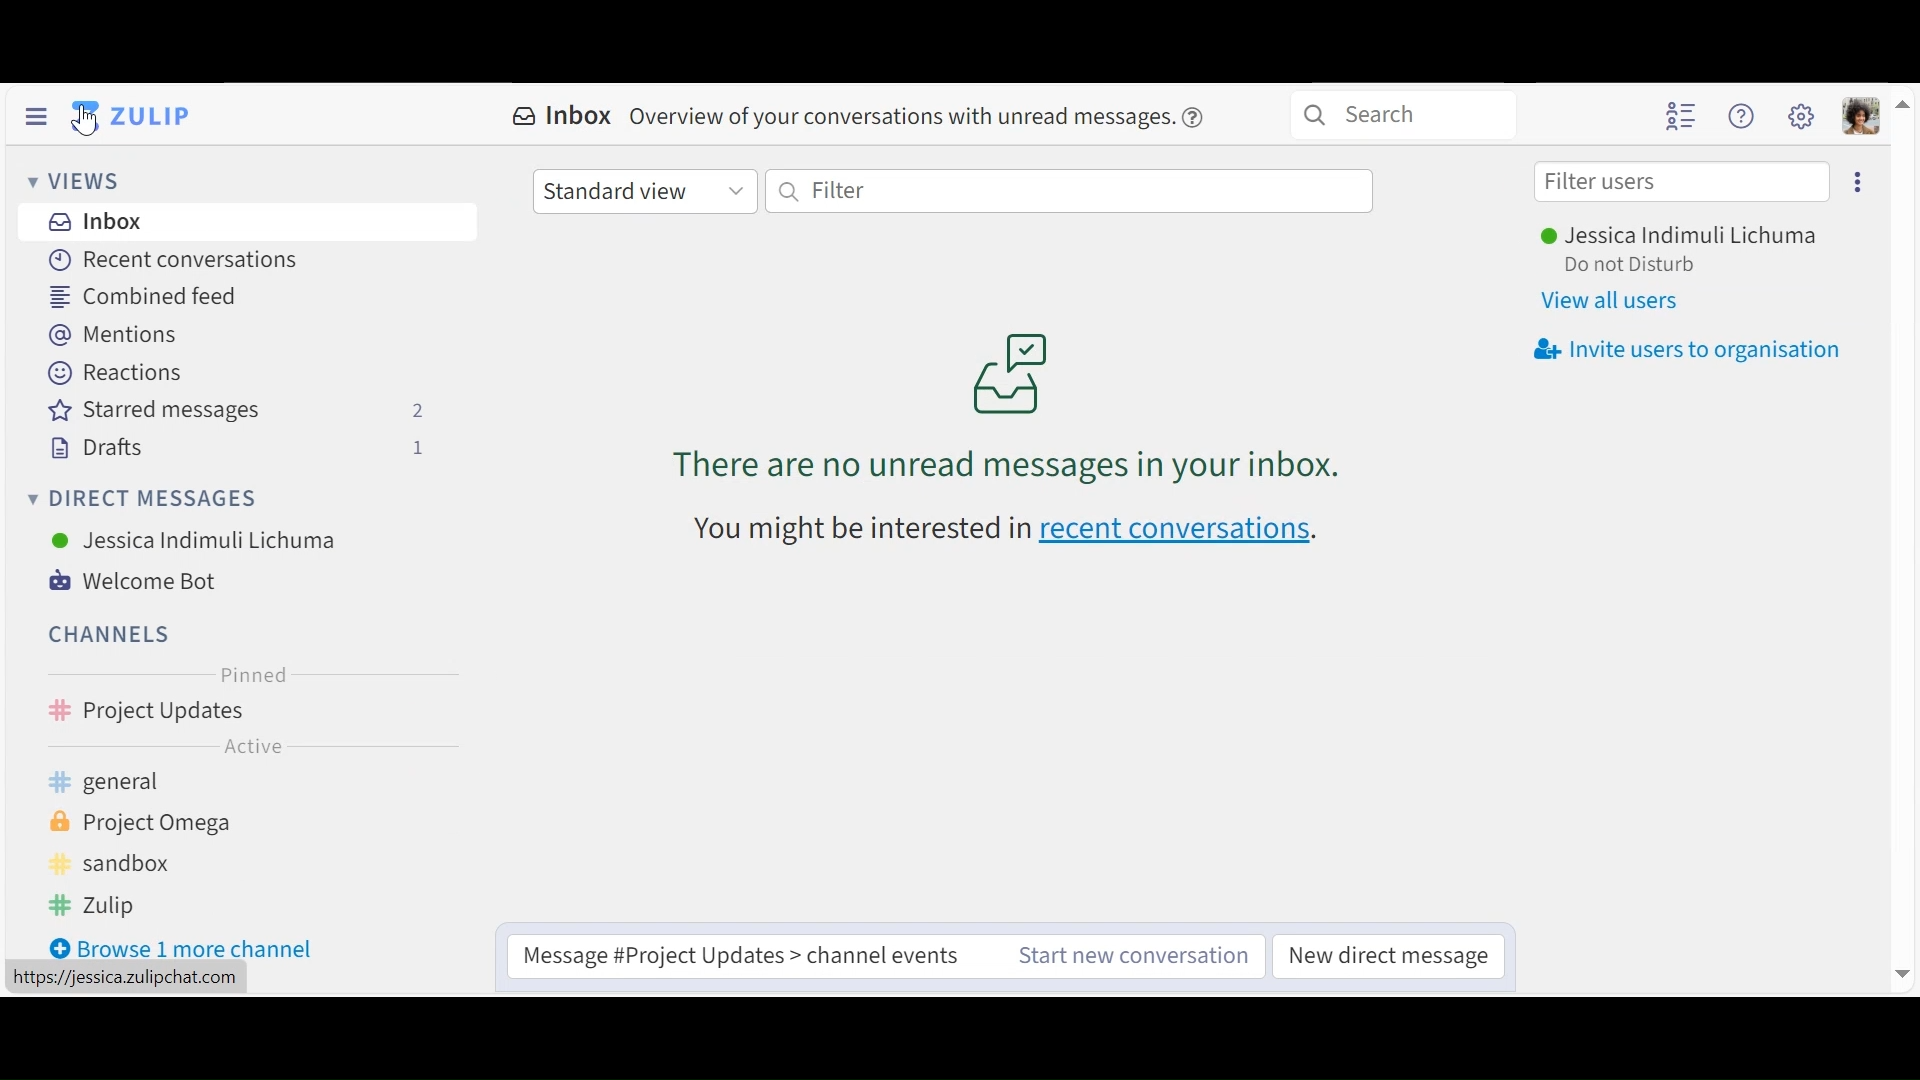  I want to click on Vertical Scrollbar, so click(1903, 535).